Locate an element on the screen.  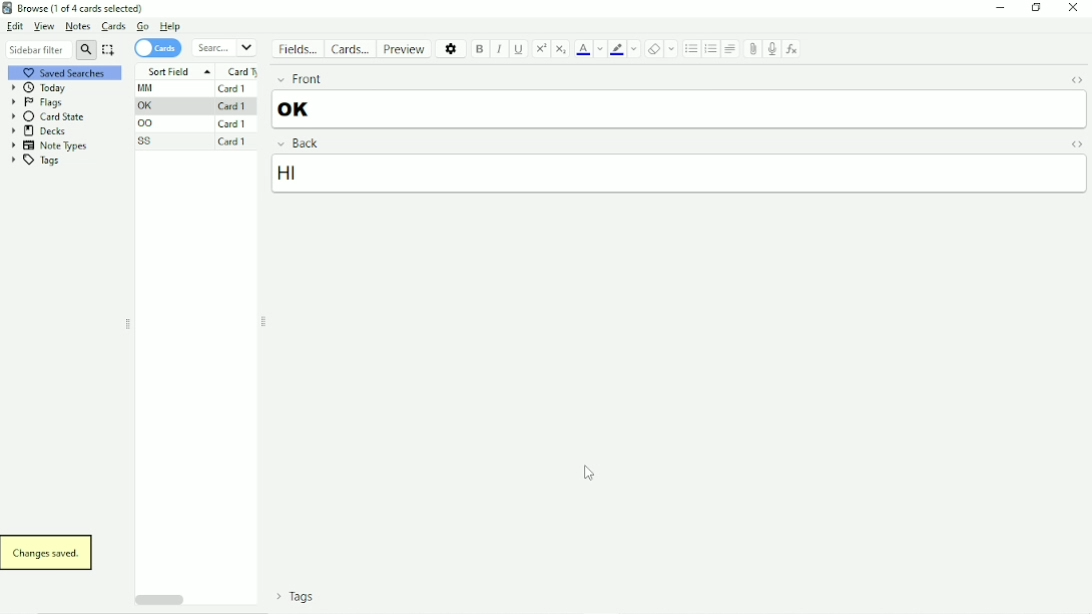
Alignment is located at coordinates (730, 49).